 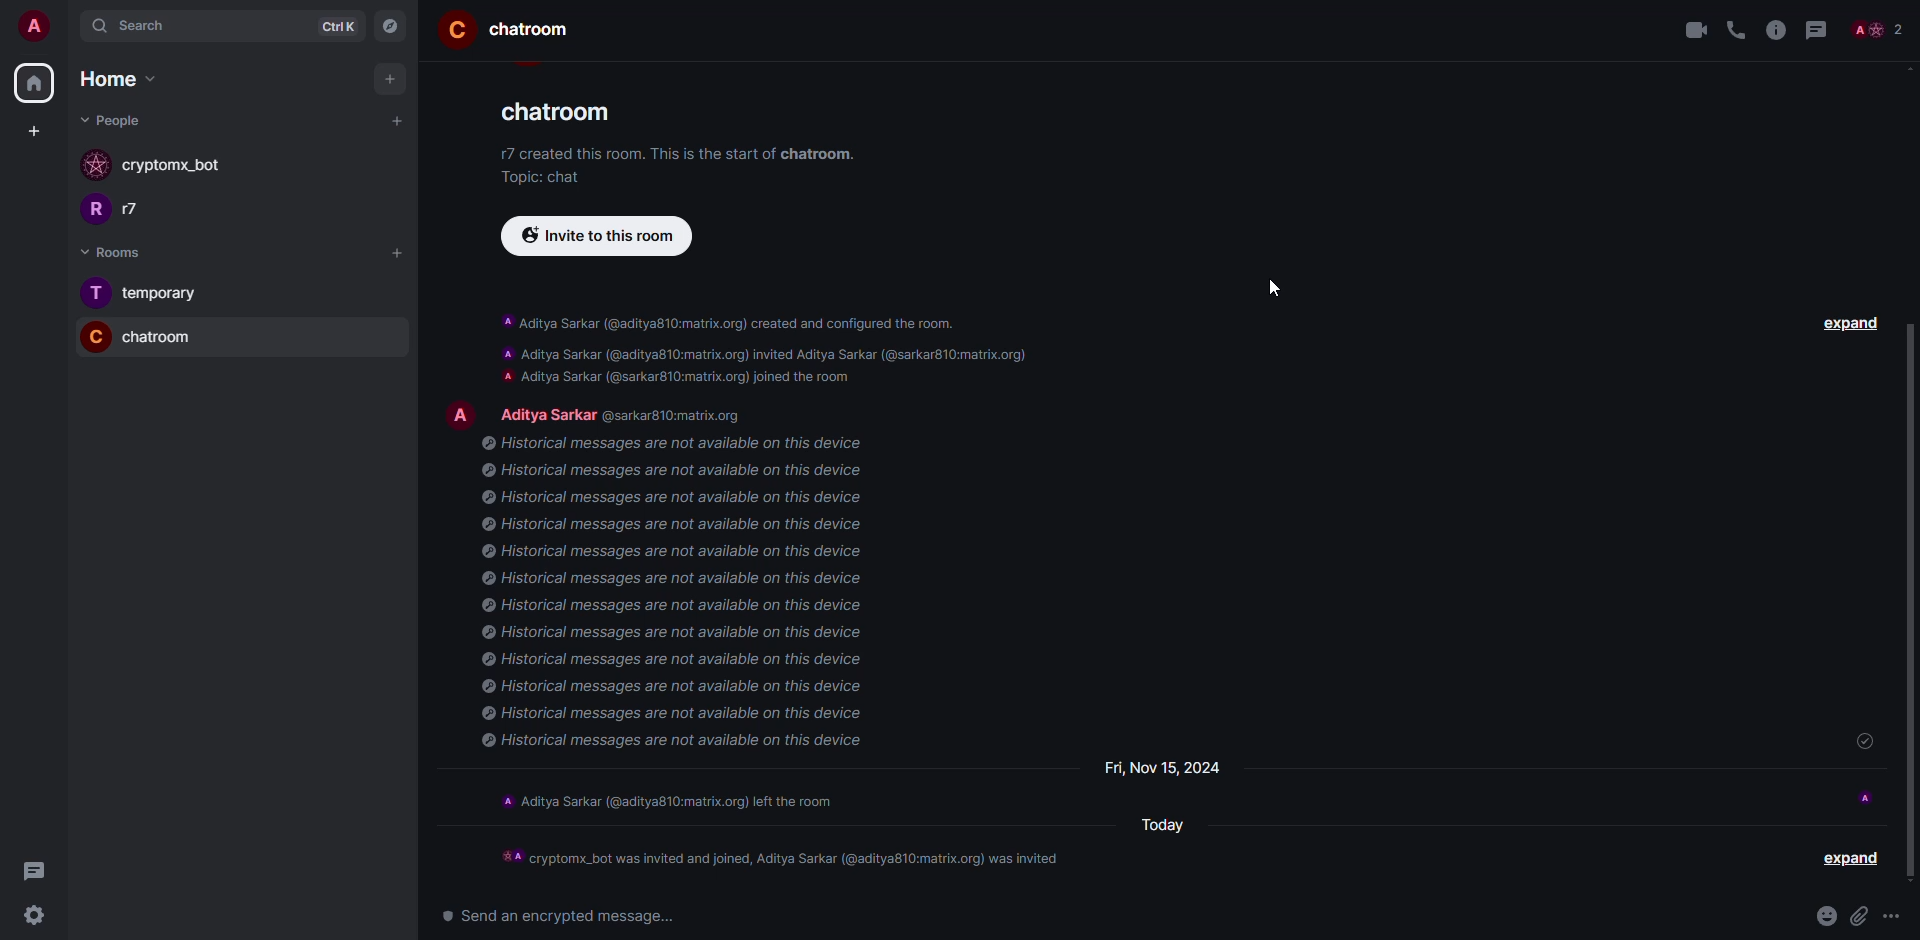 I want to click on video call, so click(x=1696, y=31).